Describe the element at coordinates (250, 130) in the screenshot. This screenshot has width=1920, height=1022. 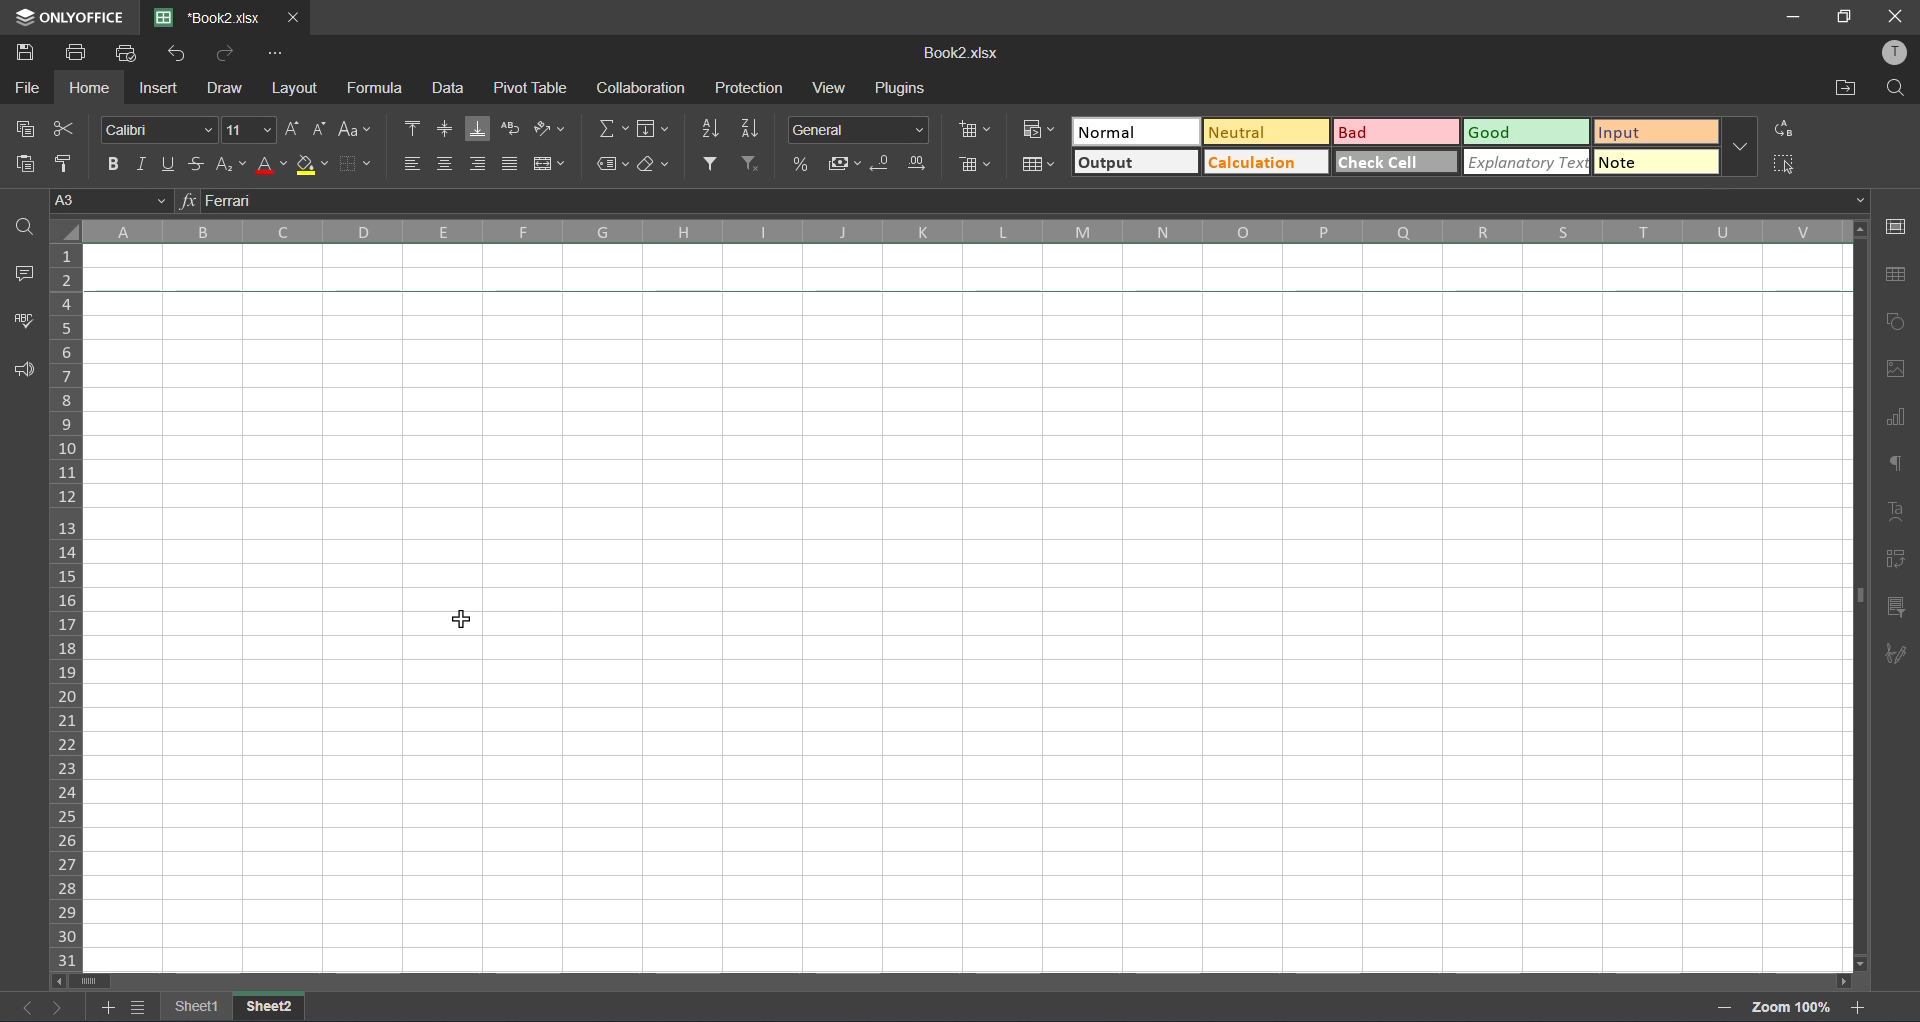
I see `font size` at that location.